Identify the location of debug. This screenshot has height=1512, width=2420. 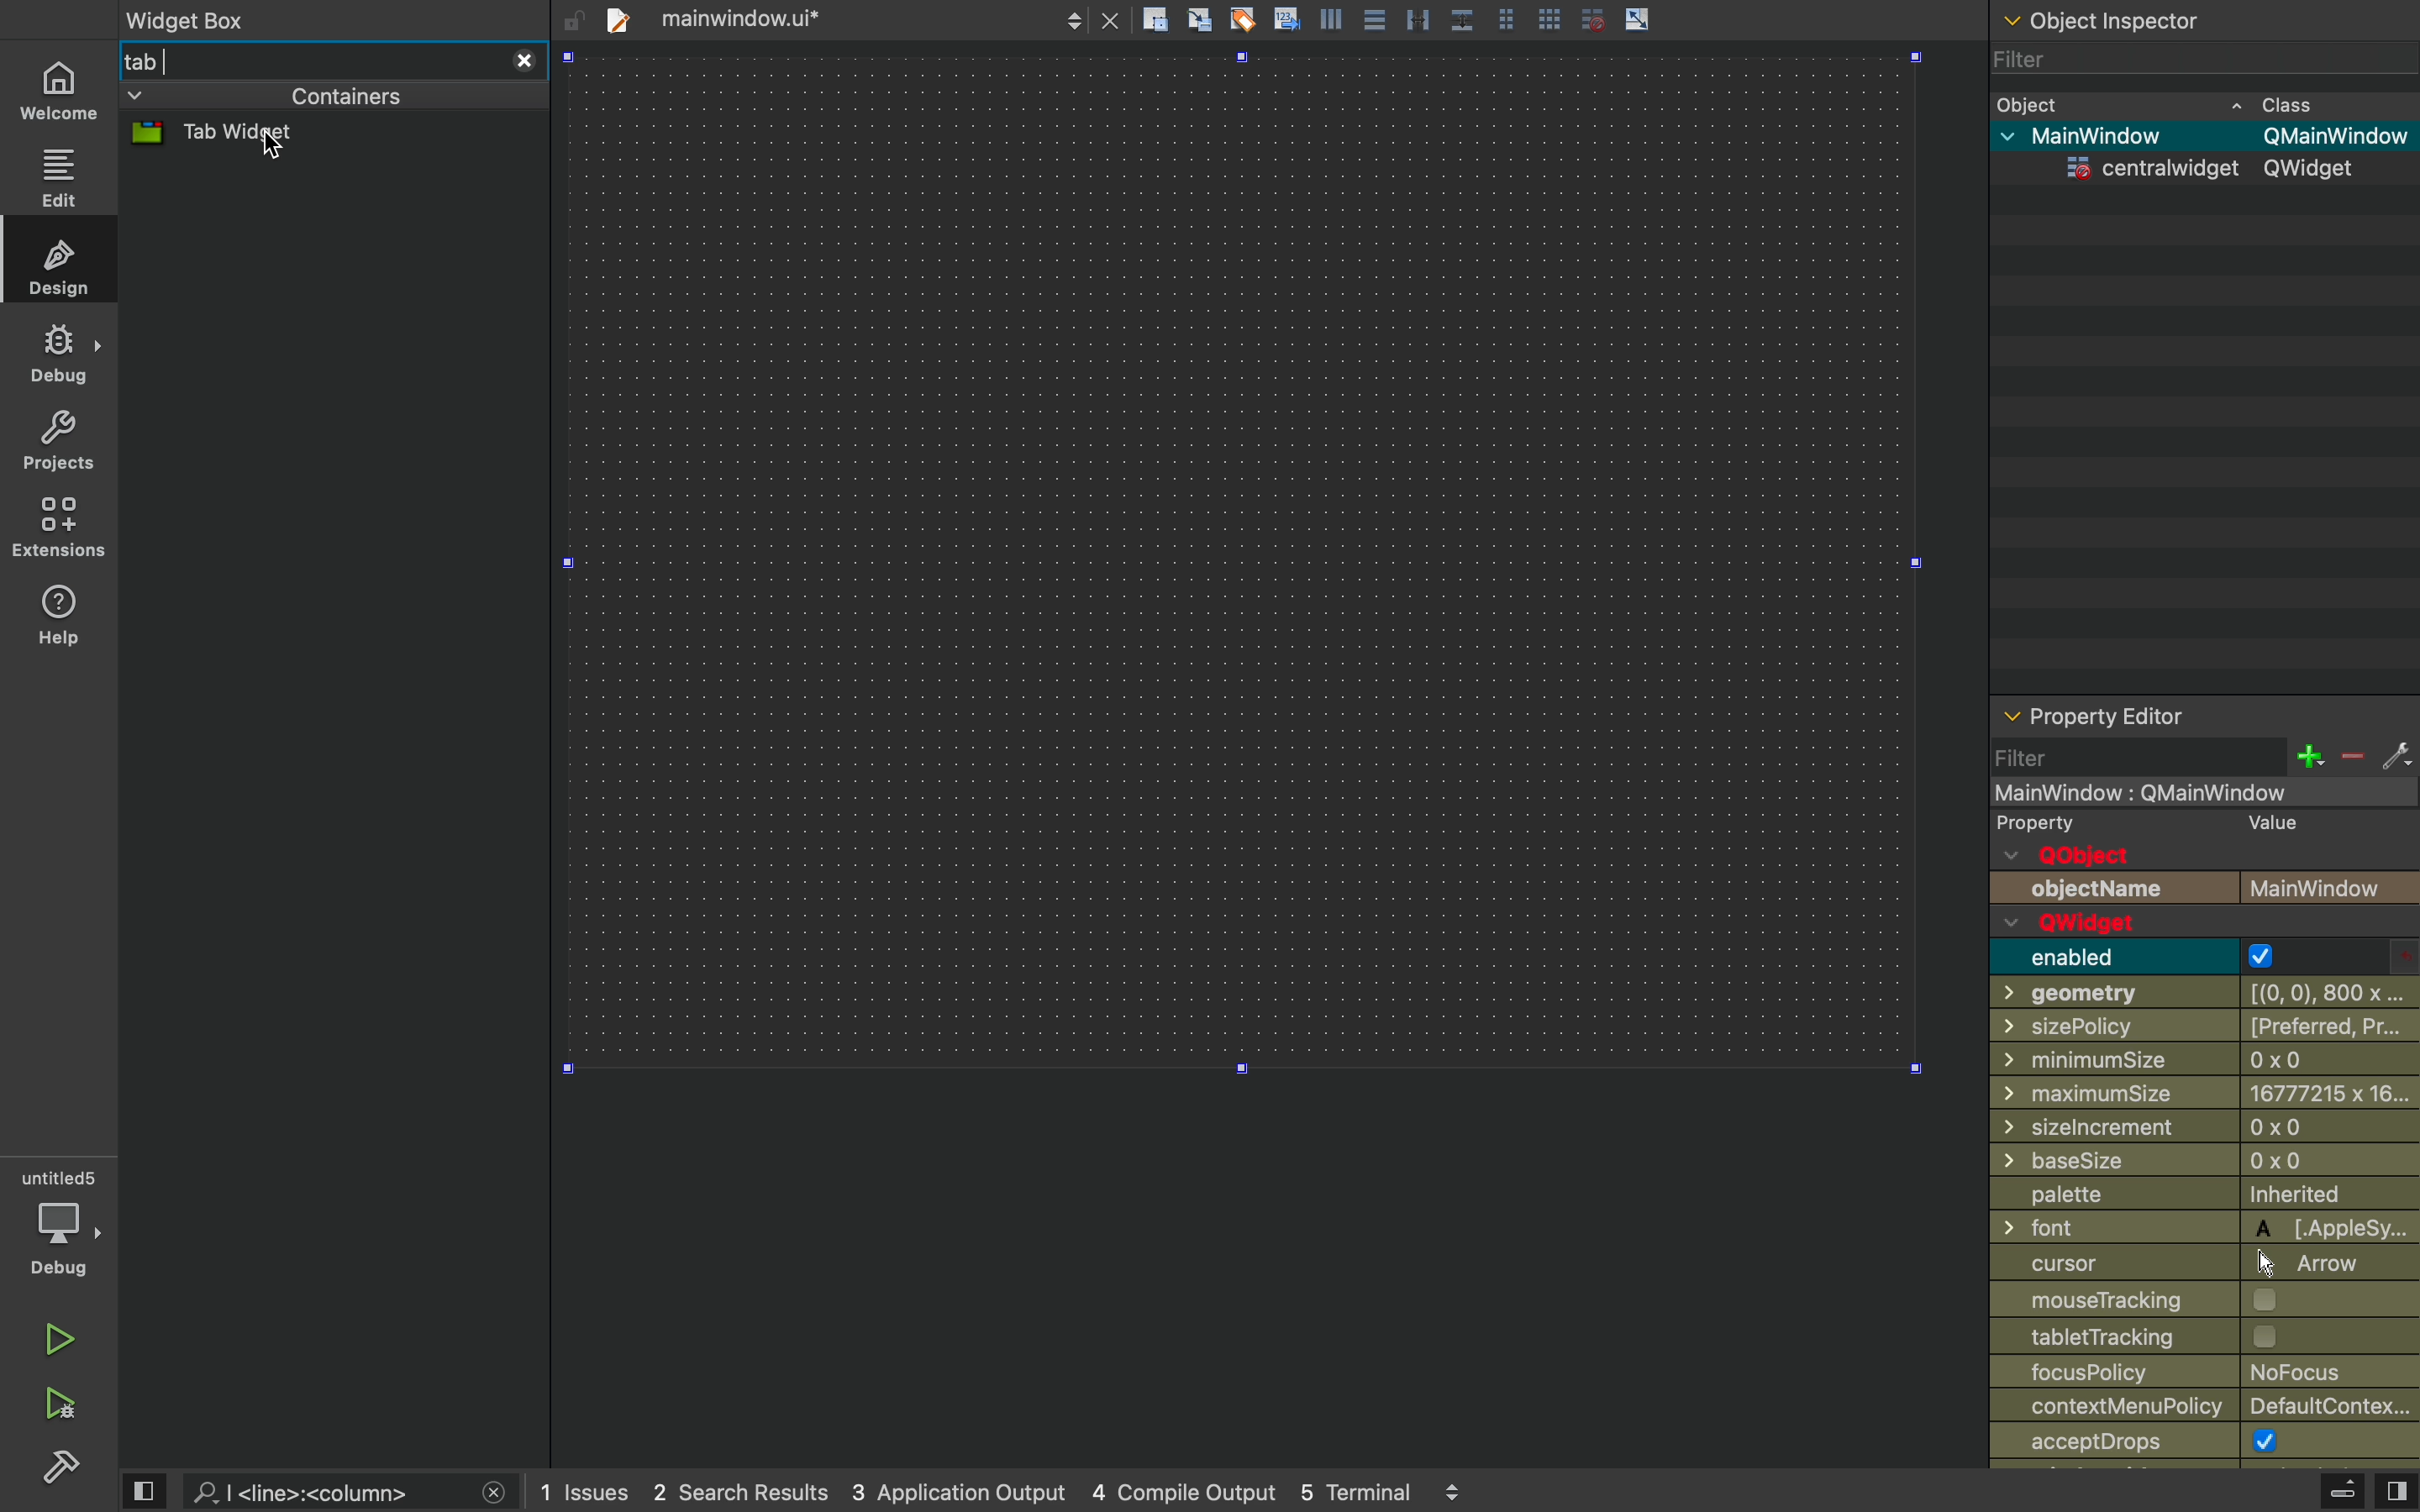
(58, 356).